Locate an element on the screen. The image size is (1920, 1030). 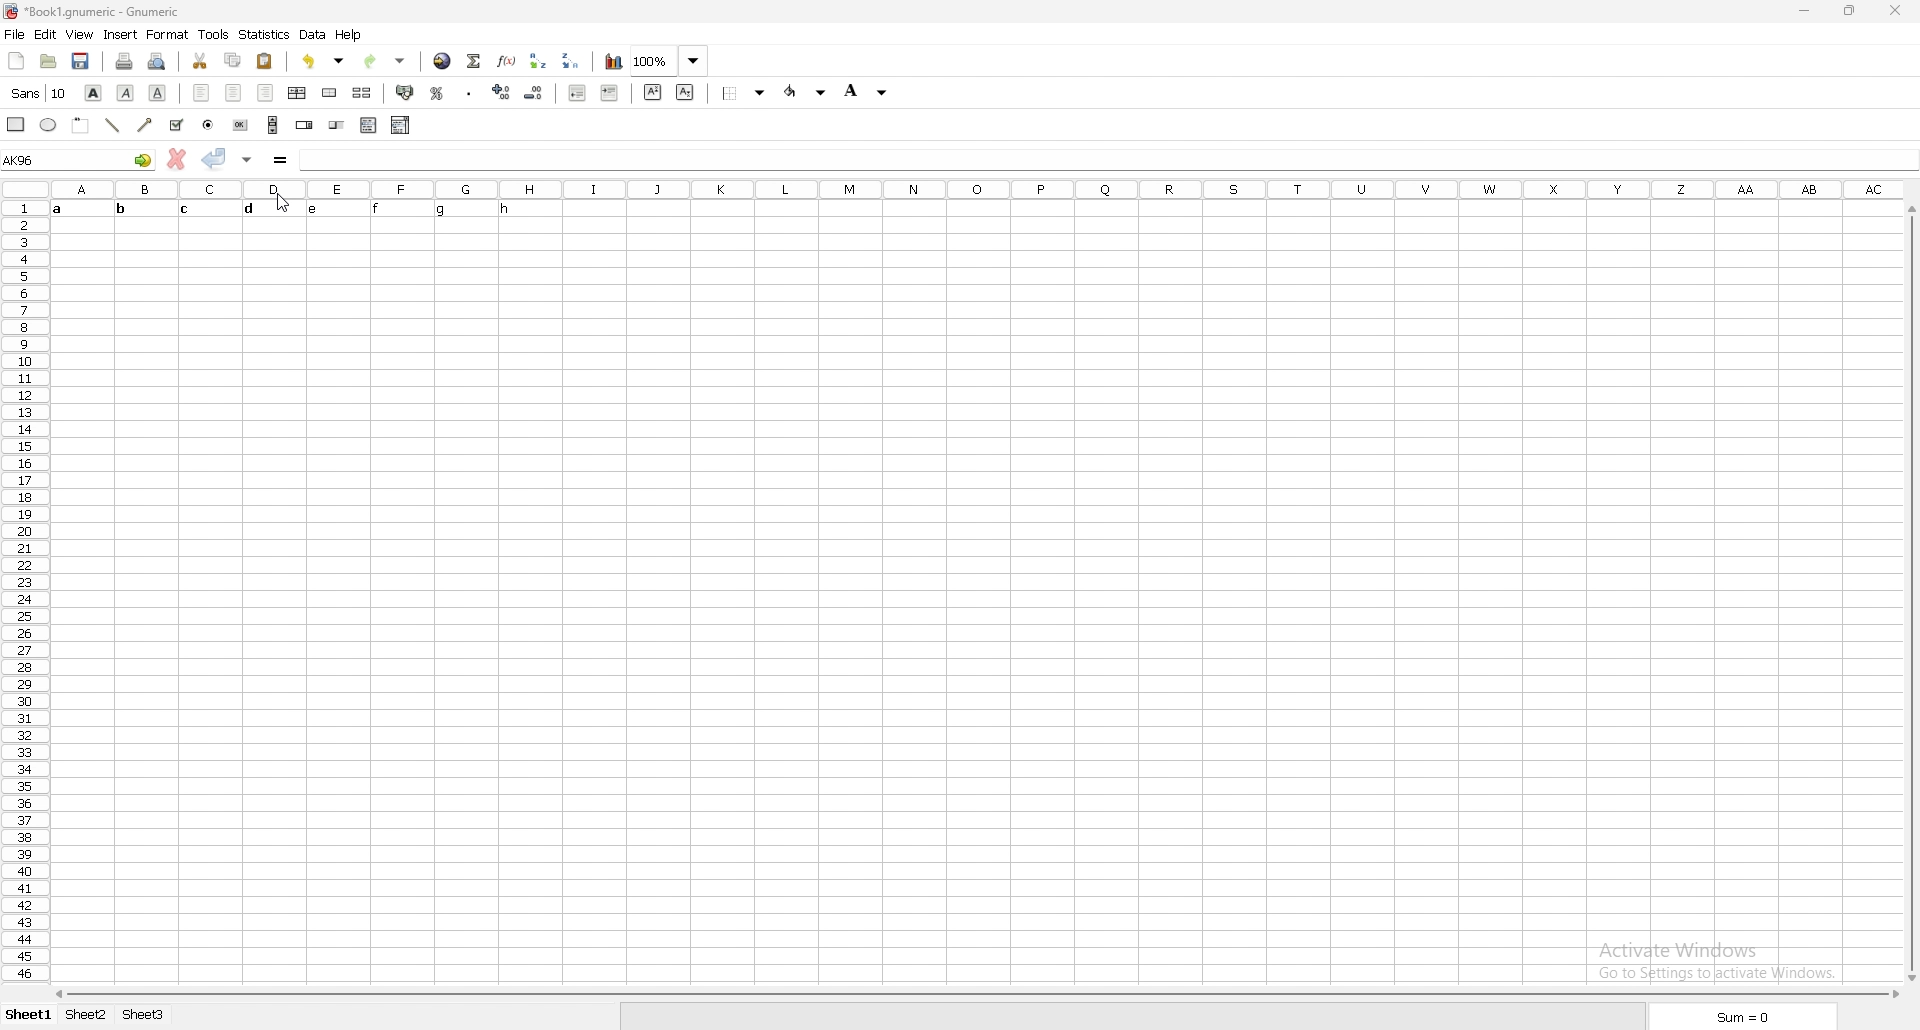
thousands separator is located at coordinates (470, 93).